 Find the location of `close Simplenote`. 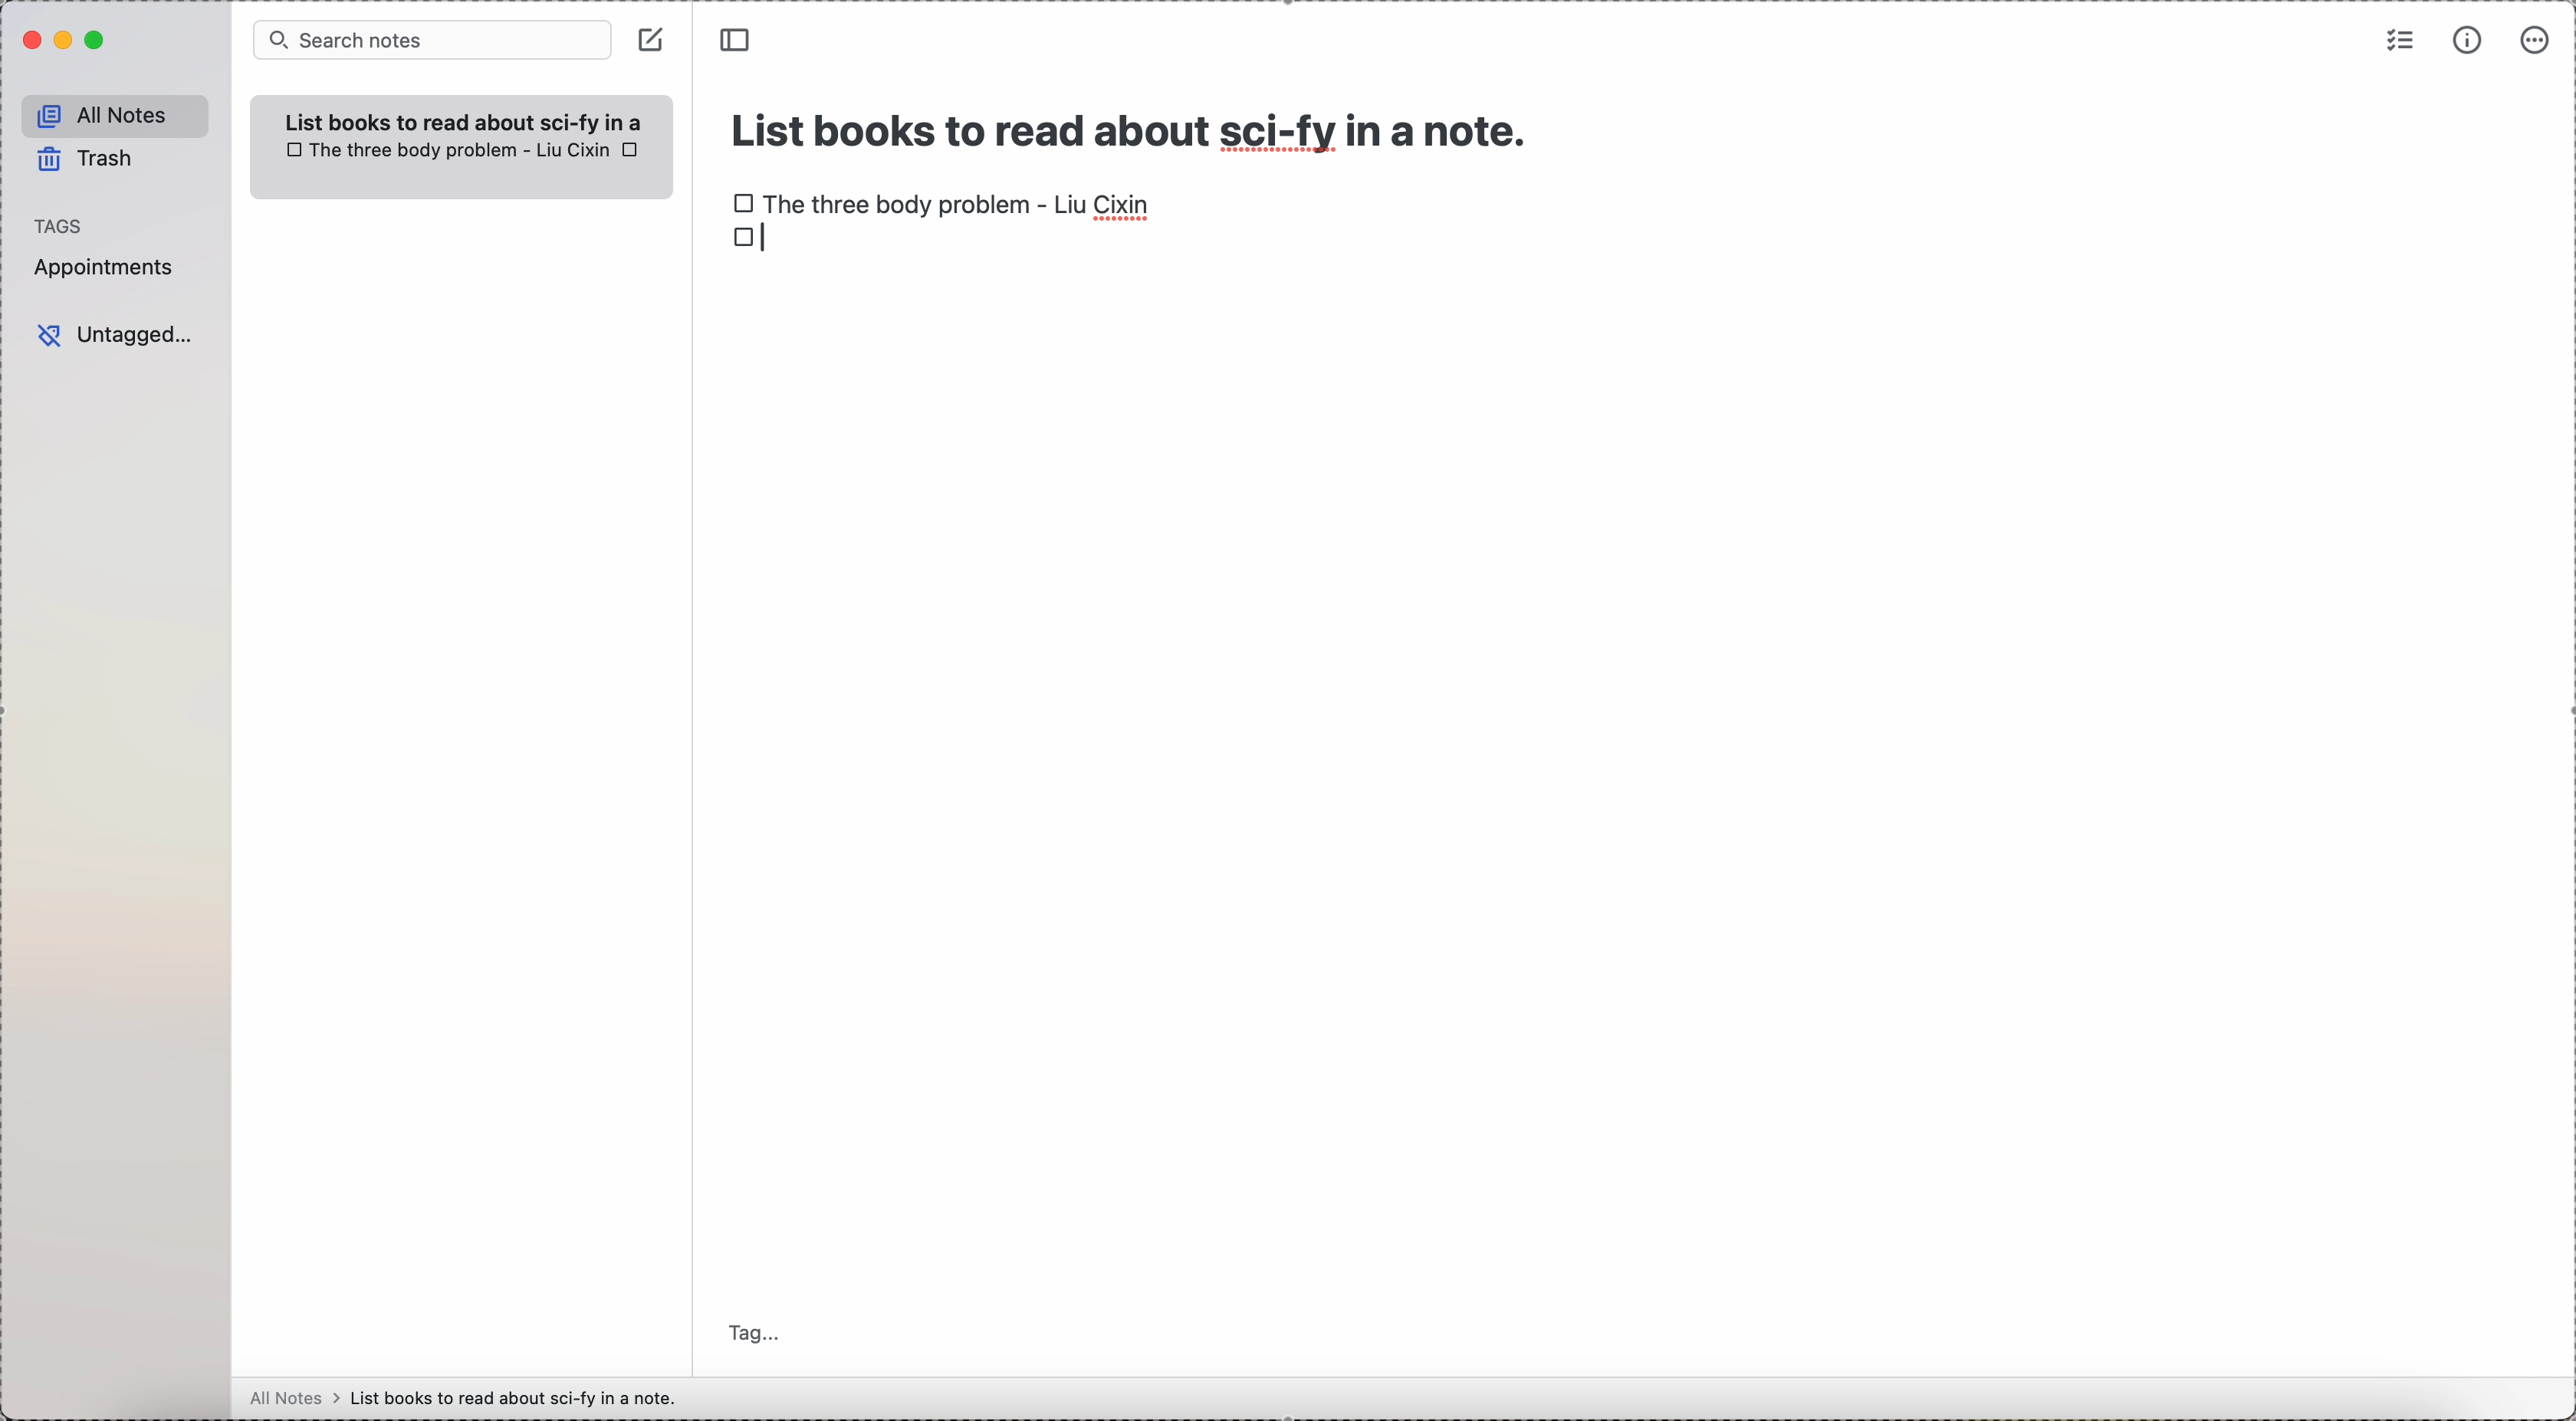

close Simplenote is located at coordinates (28, 40).